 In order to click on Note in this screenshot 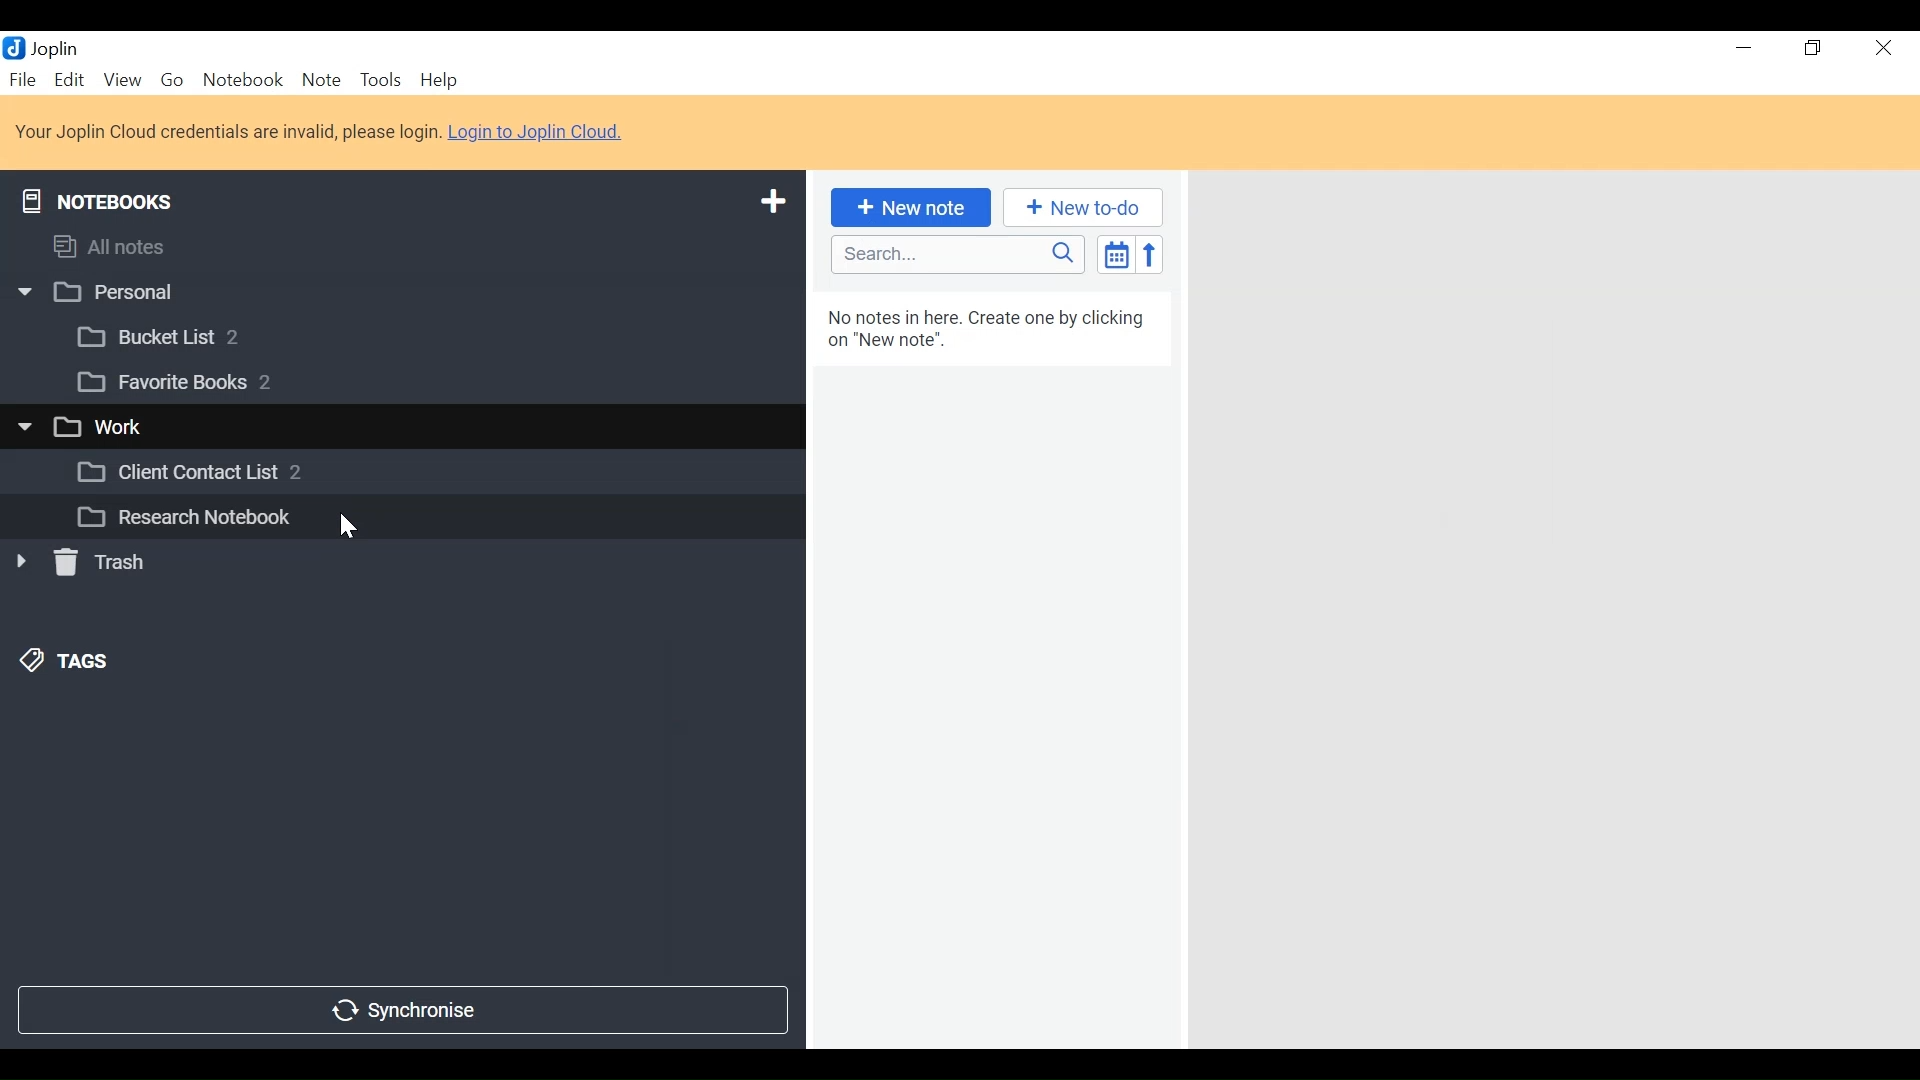, I will do `click(321, 79)`.